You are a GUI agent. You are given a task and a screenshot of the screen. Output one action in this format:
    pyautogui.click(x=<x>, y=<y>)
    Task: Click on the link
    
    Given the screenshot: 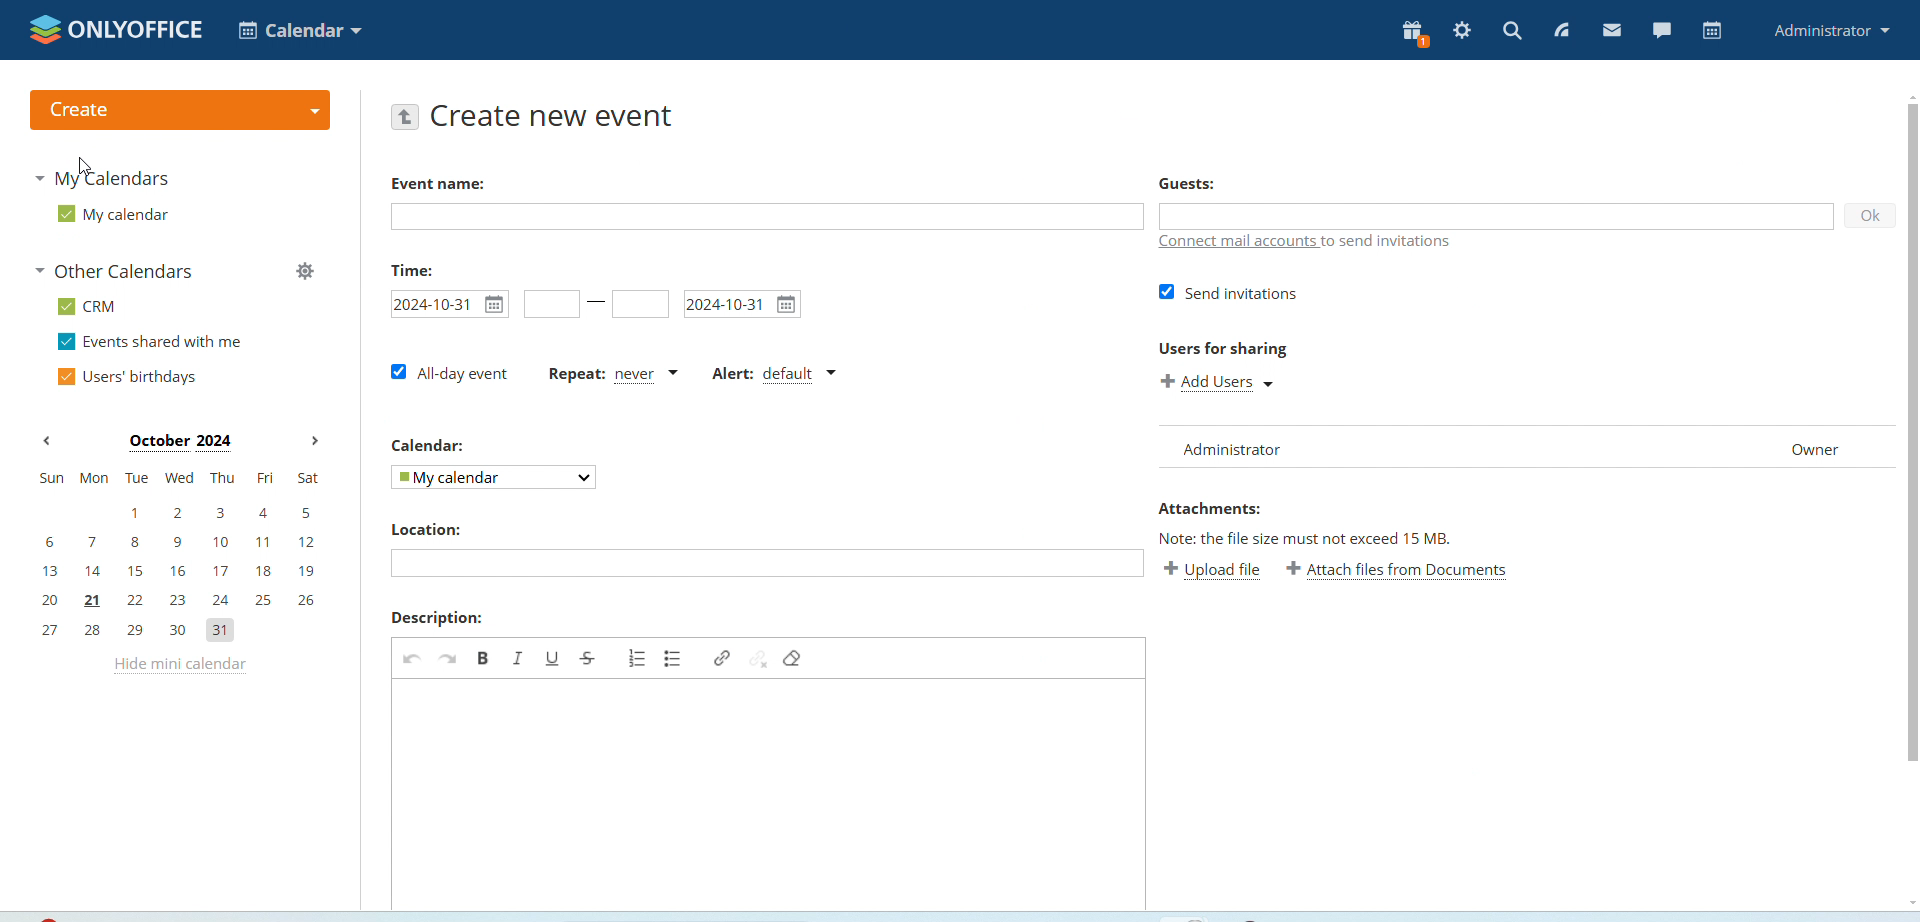 What is the action you would take?
    pyautogui.click(x=720, y=659)
    